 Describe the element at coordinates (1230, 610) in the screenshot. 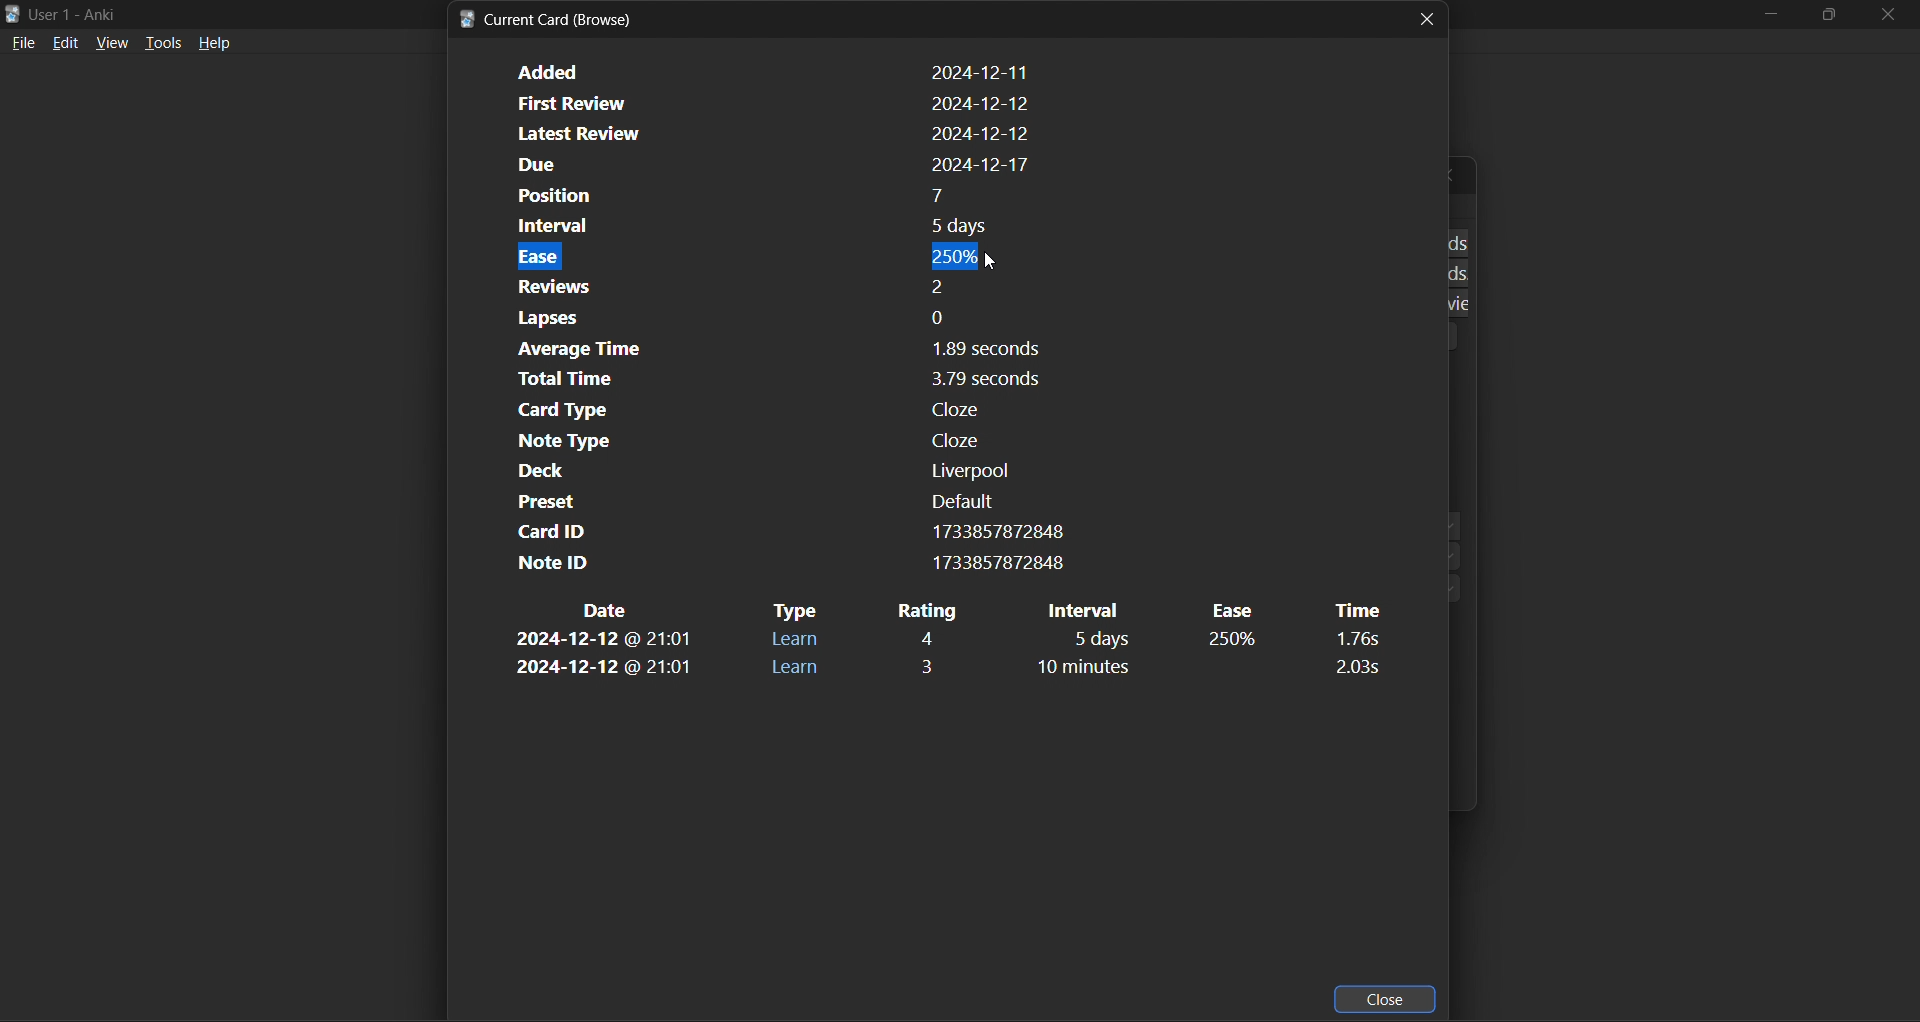

I see `ease` at that location.